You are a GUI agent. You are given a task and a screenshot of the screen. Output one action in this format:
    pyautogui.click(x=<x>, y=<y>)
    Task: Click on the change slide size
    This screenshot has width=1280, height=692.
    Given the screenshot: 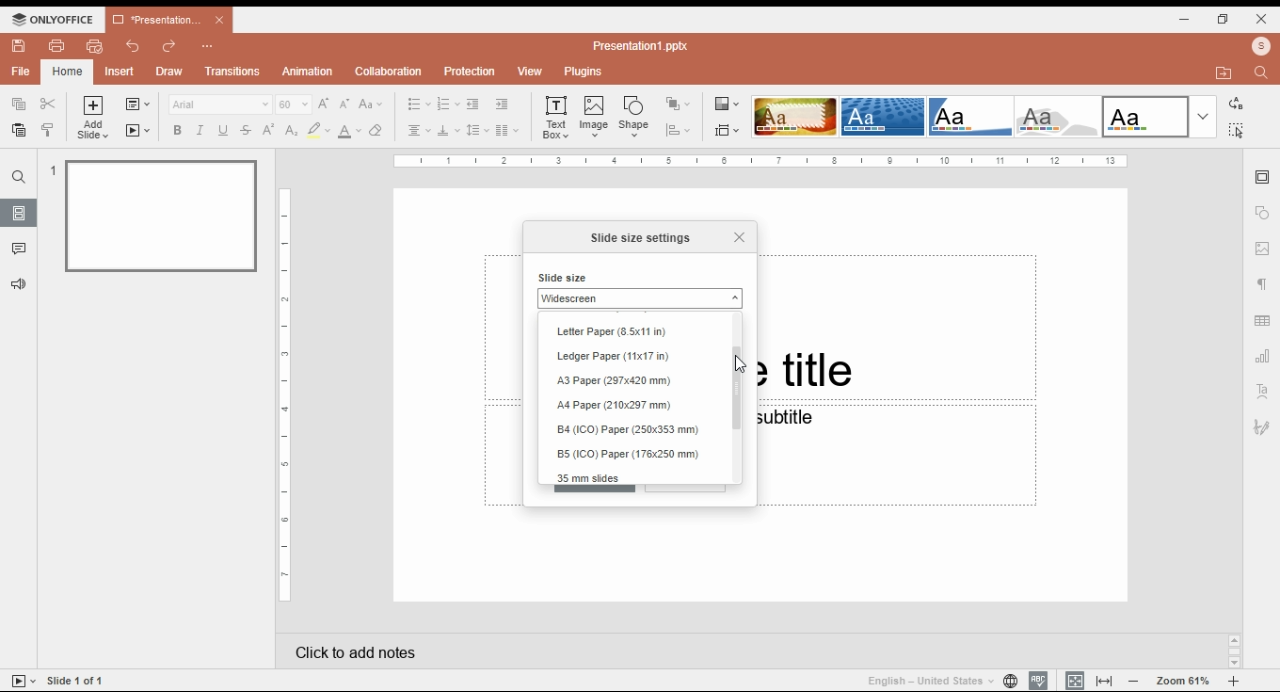 What is the action you would take?
    pyautogui.click(x=727, y=130)
    